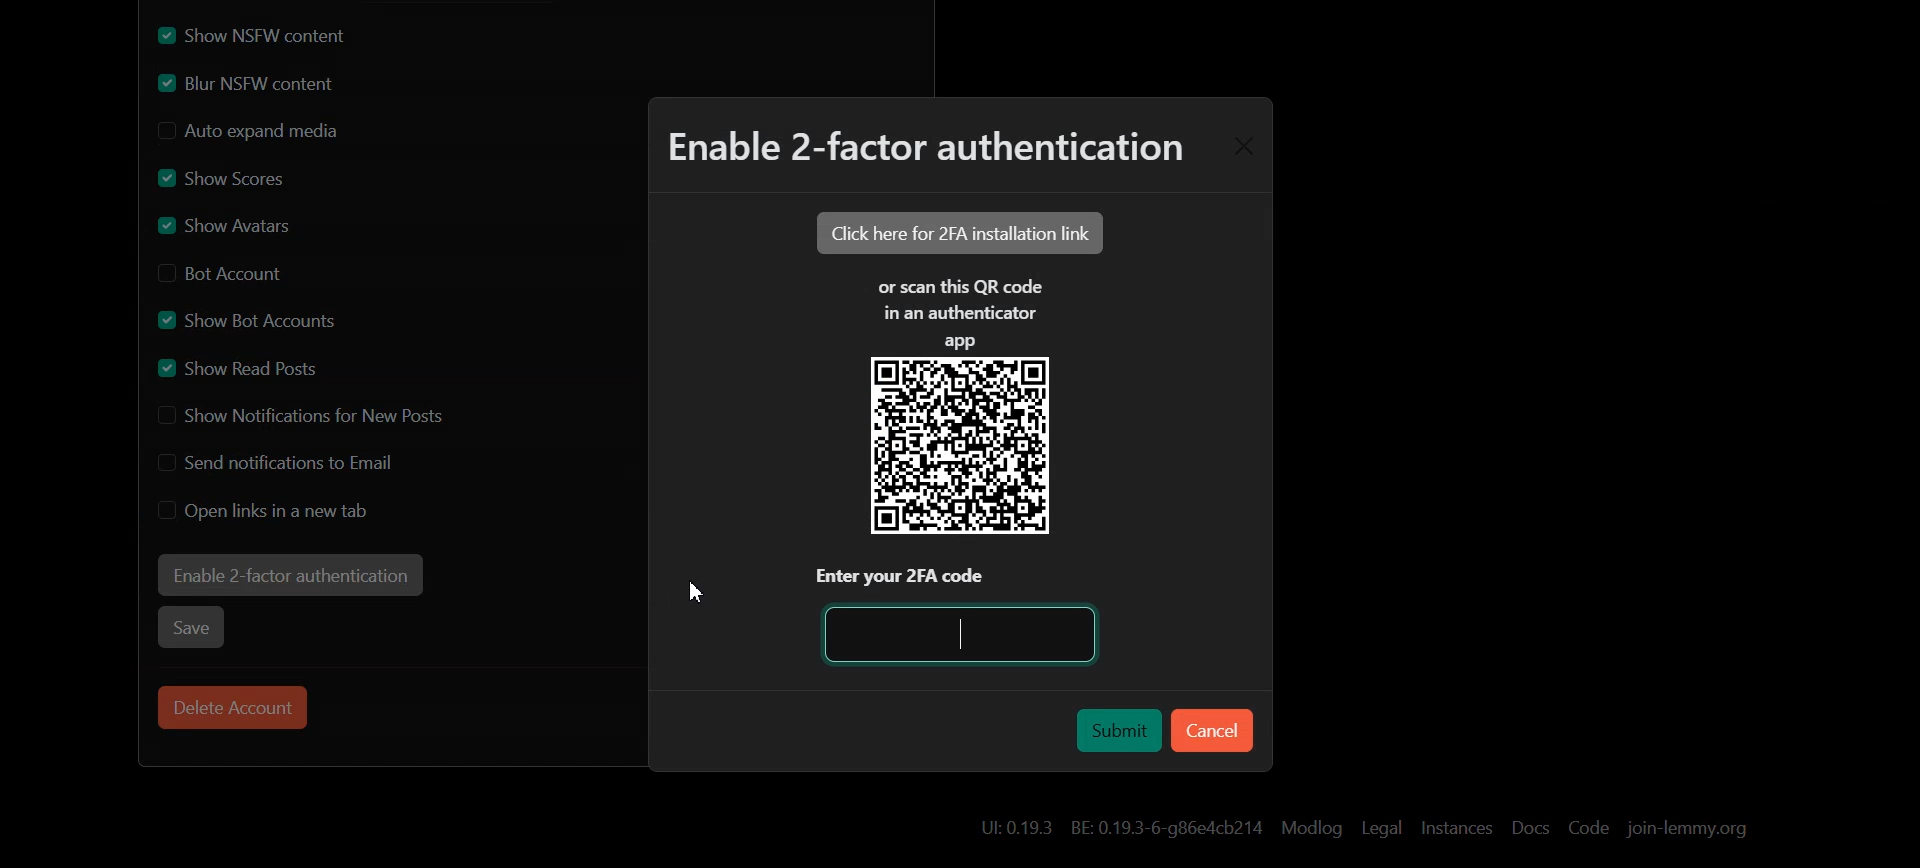  I want to click on Docs, so click(1529, 829).